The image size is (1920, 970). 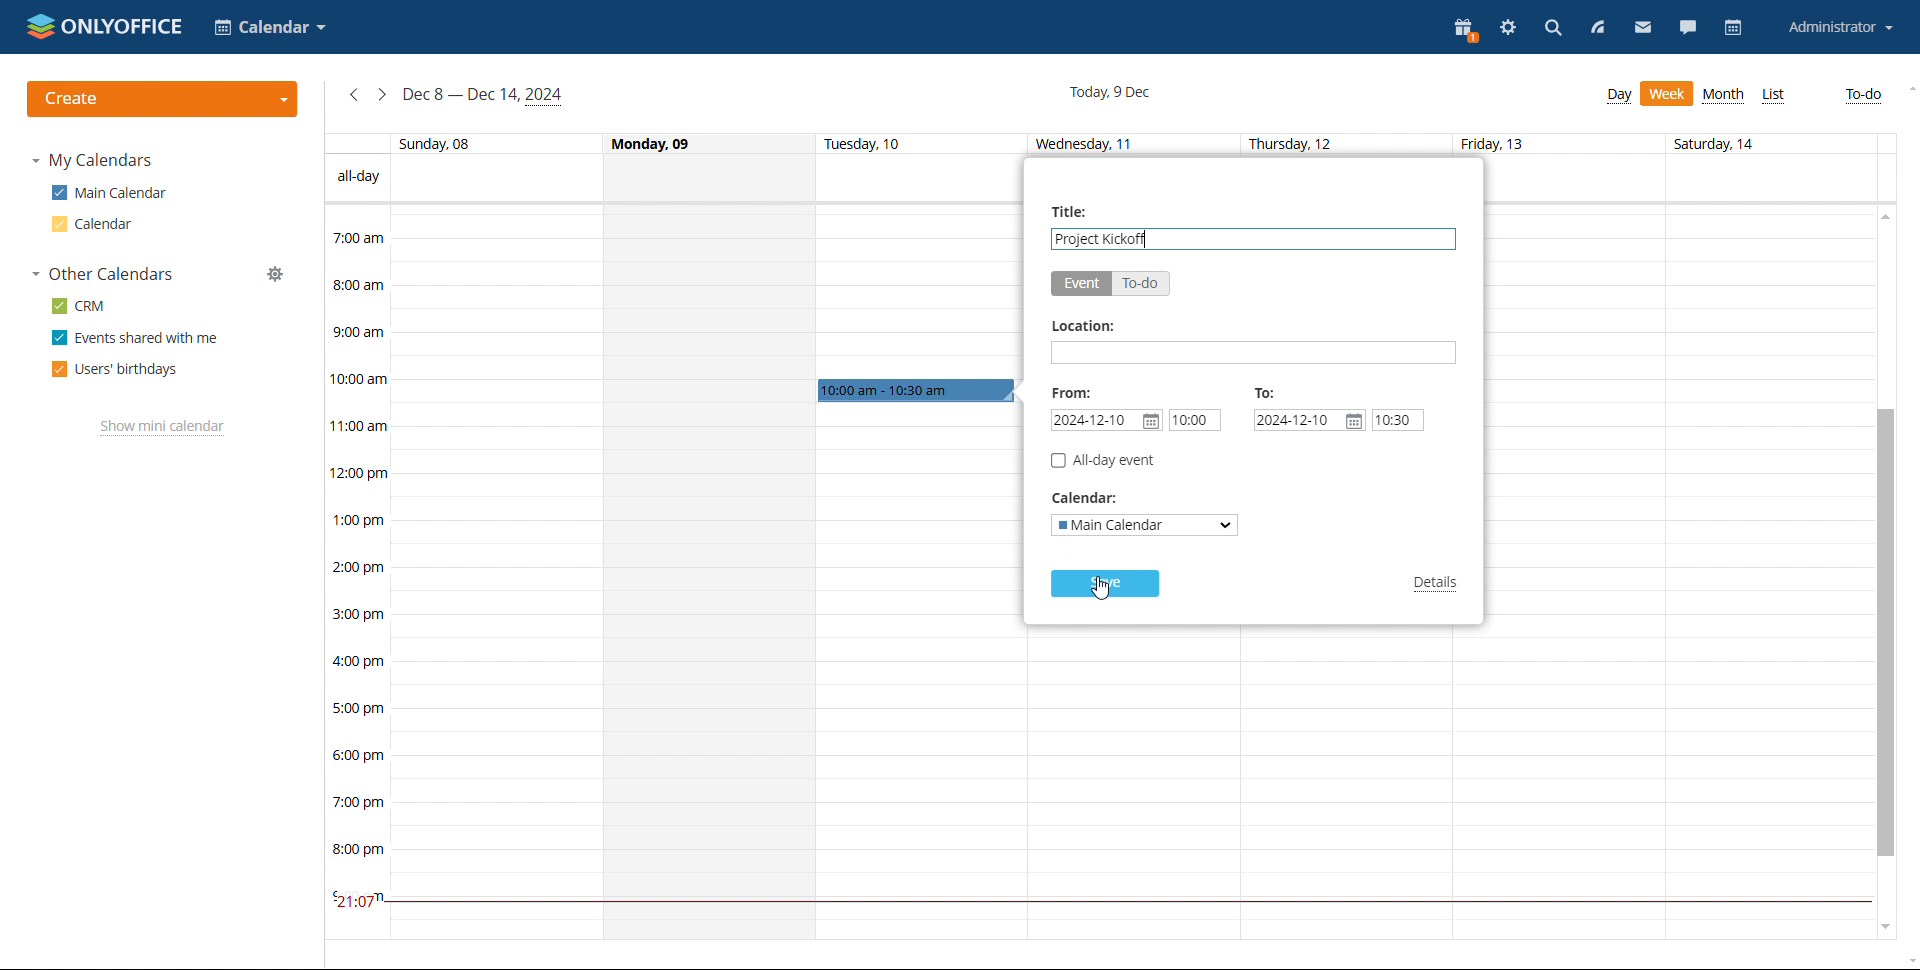 What do you see at coordinates (89, 224) in the screenshot?
I see `calendar` at bounding box center [89, 224].